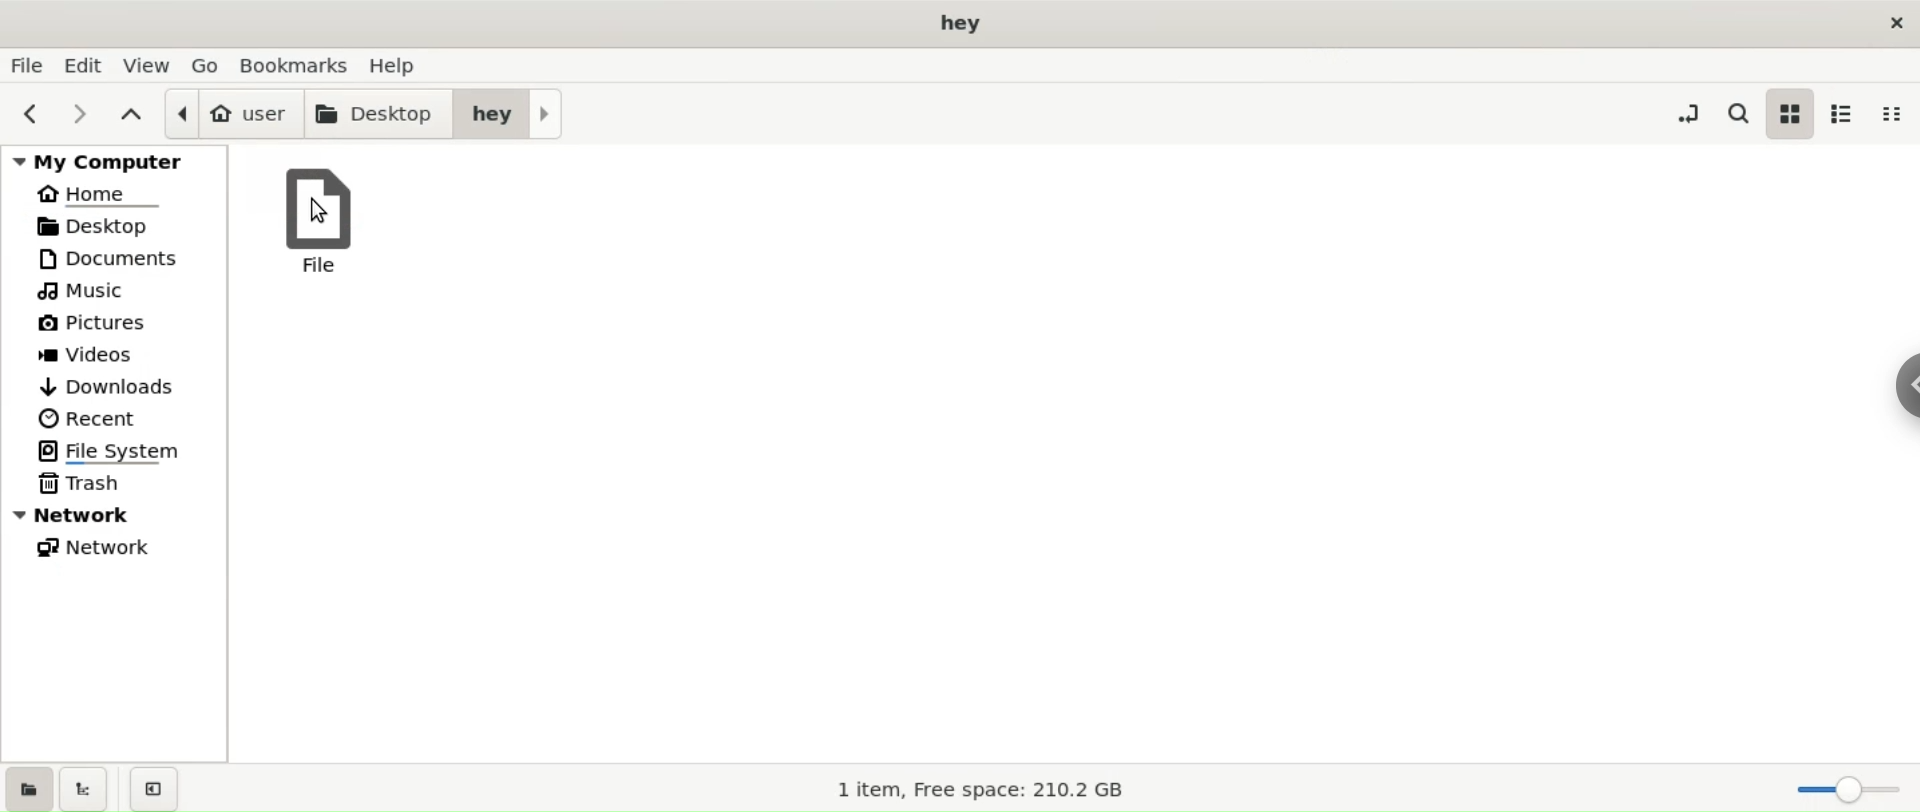 The width and height of the screenshot is (1920, 812). I want to click on search, so click(1736, 114).